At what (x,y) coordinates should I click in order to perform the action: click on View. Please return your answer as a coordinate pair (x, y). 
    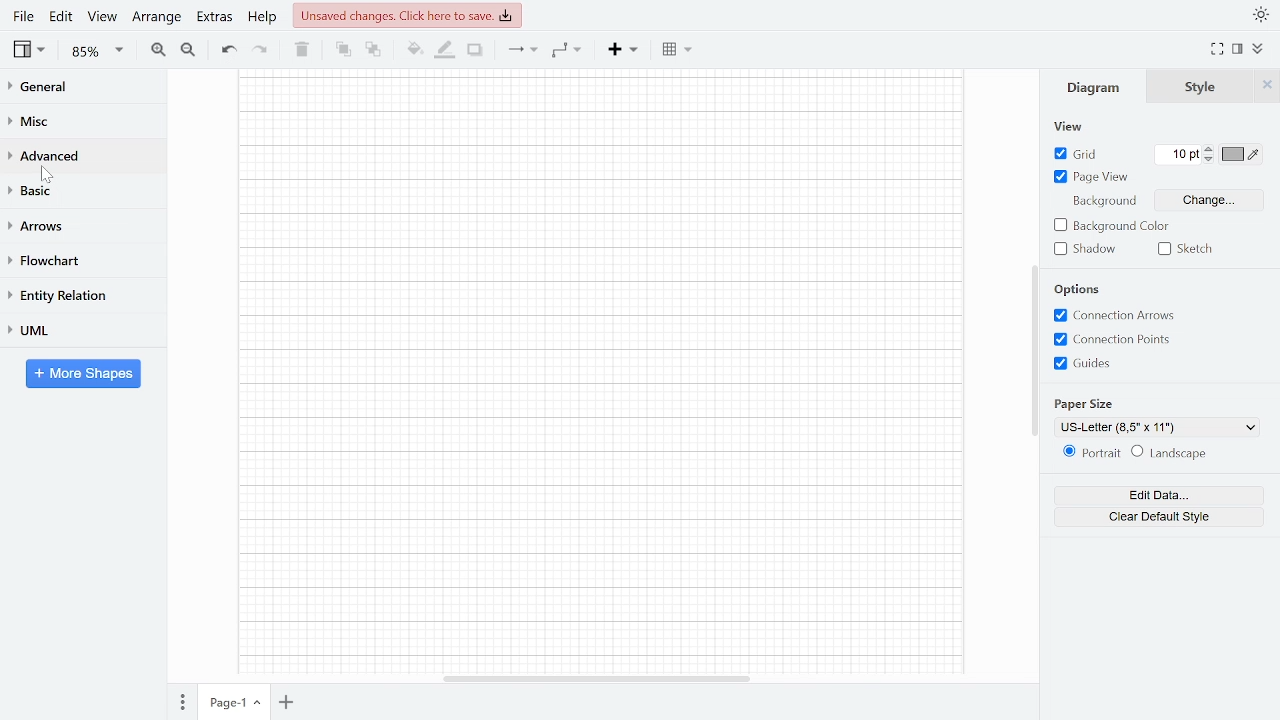
    Looking at the image, I should click on (32, 49).